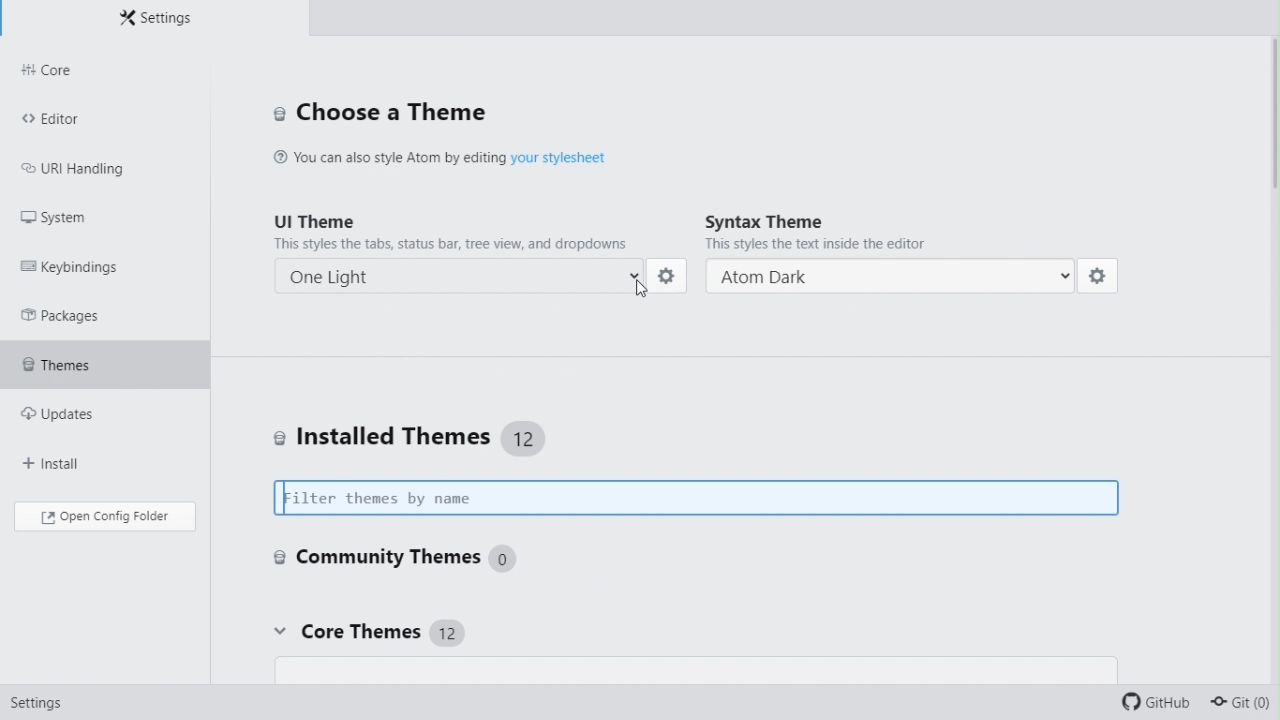 This screenshot has height=720, width=1280. I want to click on Open config folder, so click(107, 519).